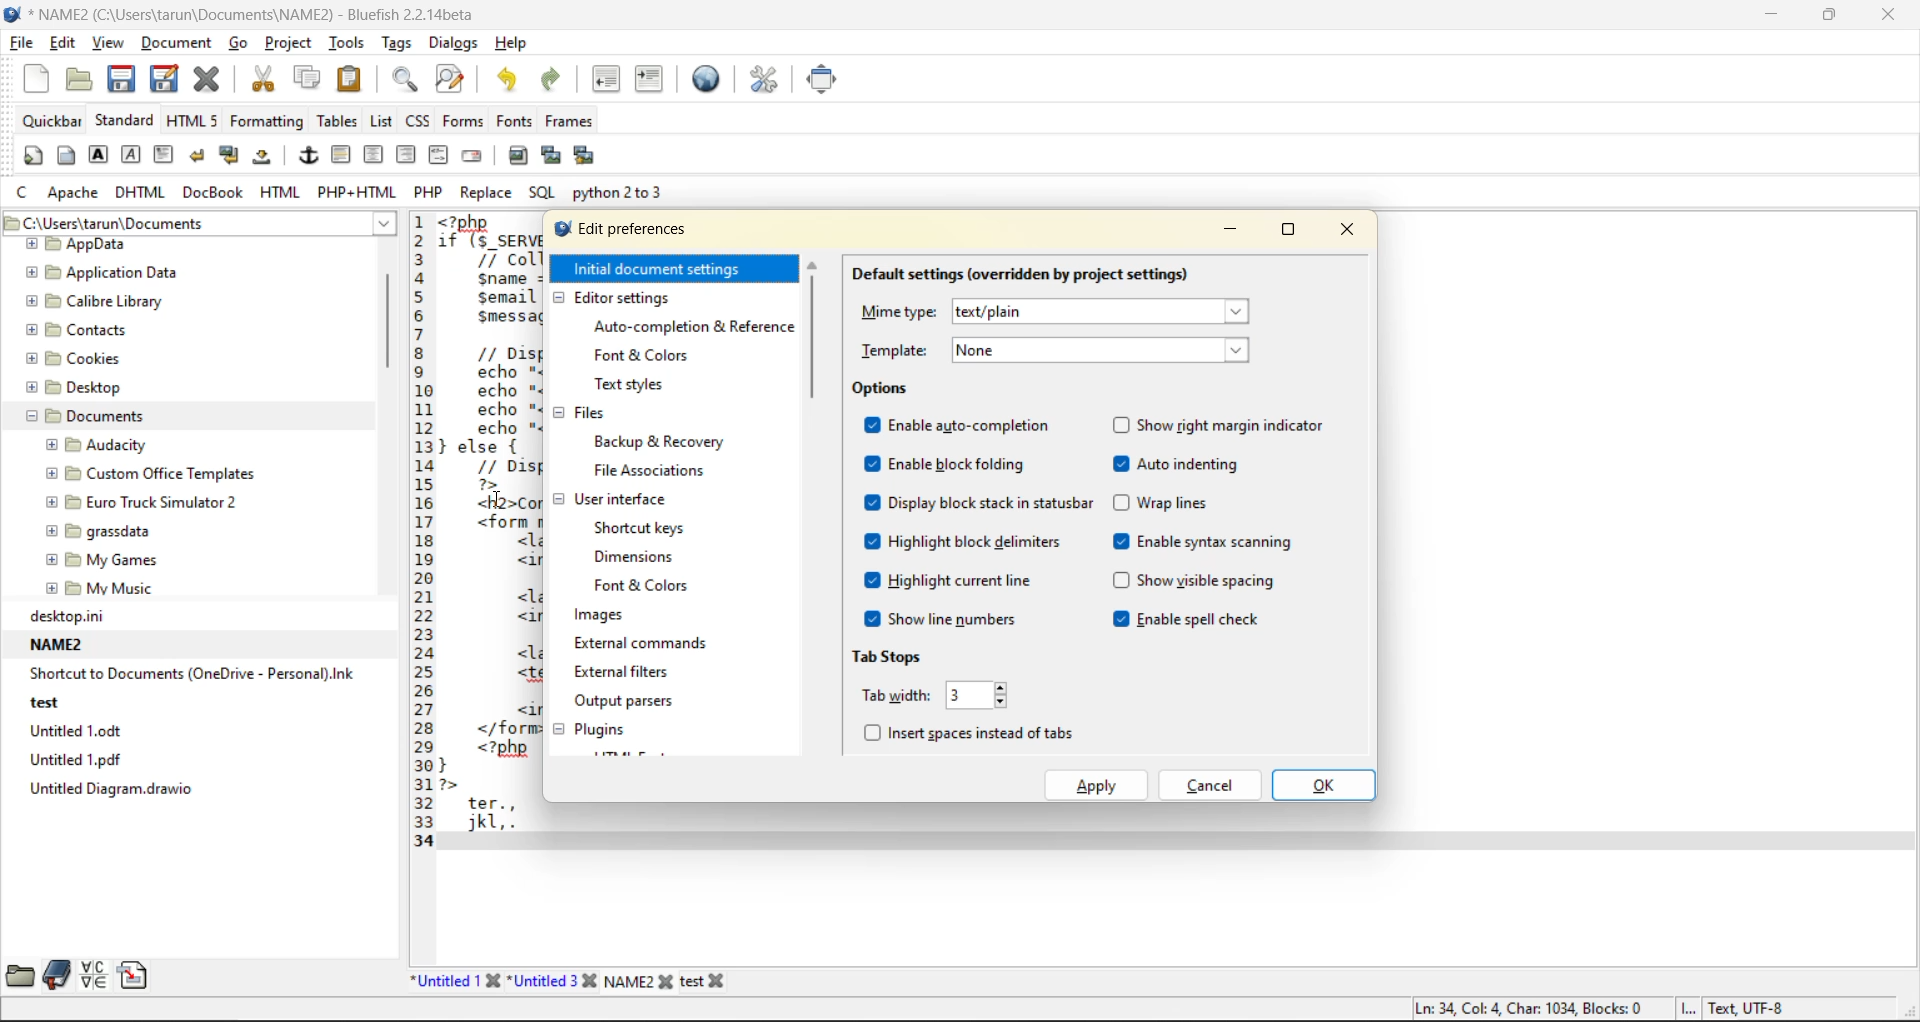  Describe the element at coordinates (69, 155) in the screenshot. I see `body` at that location.